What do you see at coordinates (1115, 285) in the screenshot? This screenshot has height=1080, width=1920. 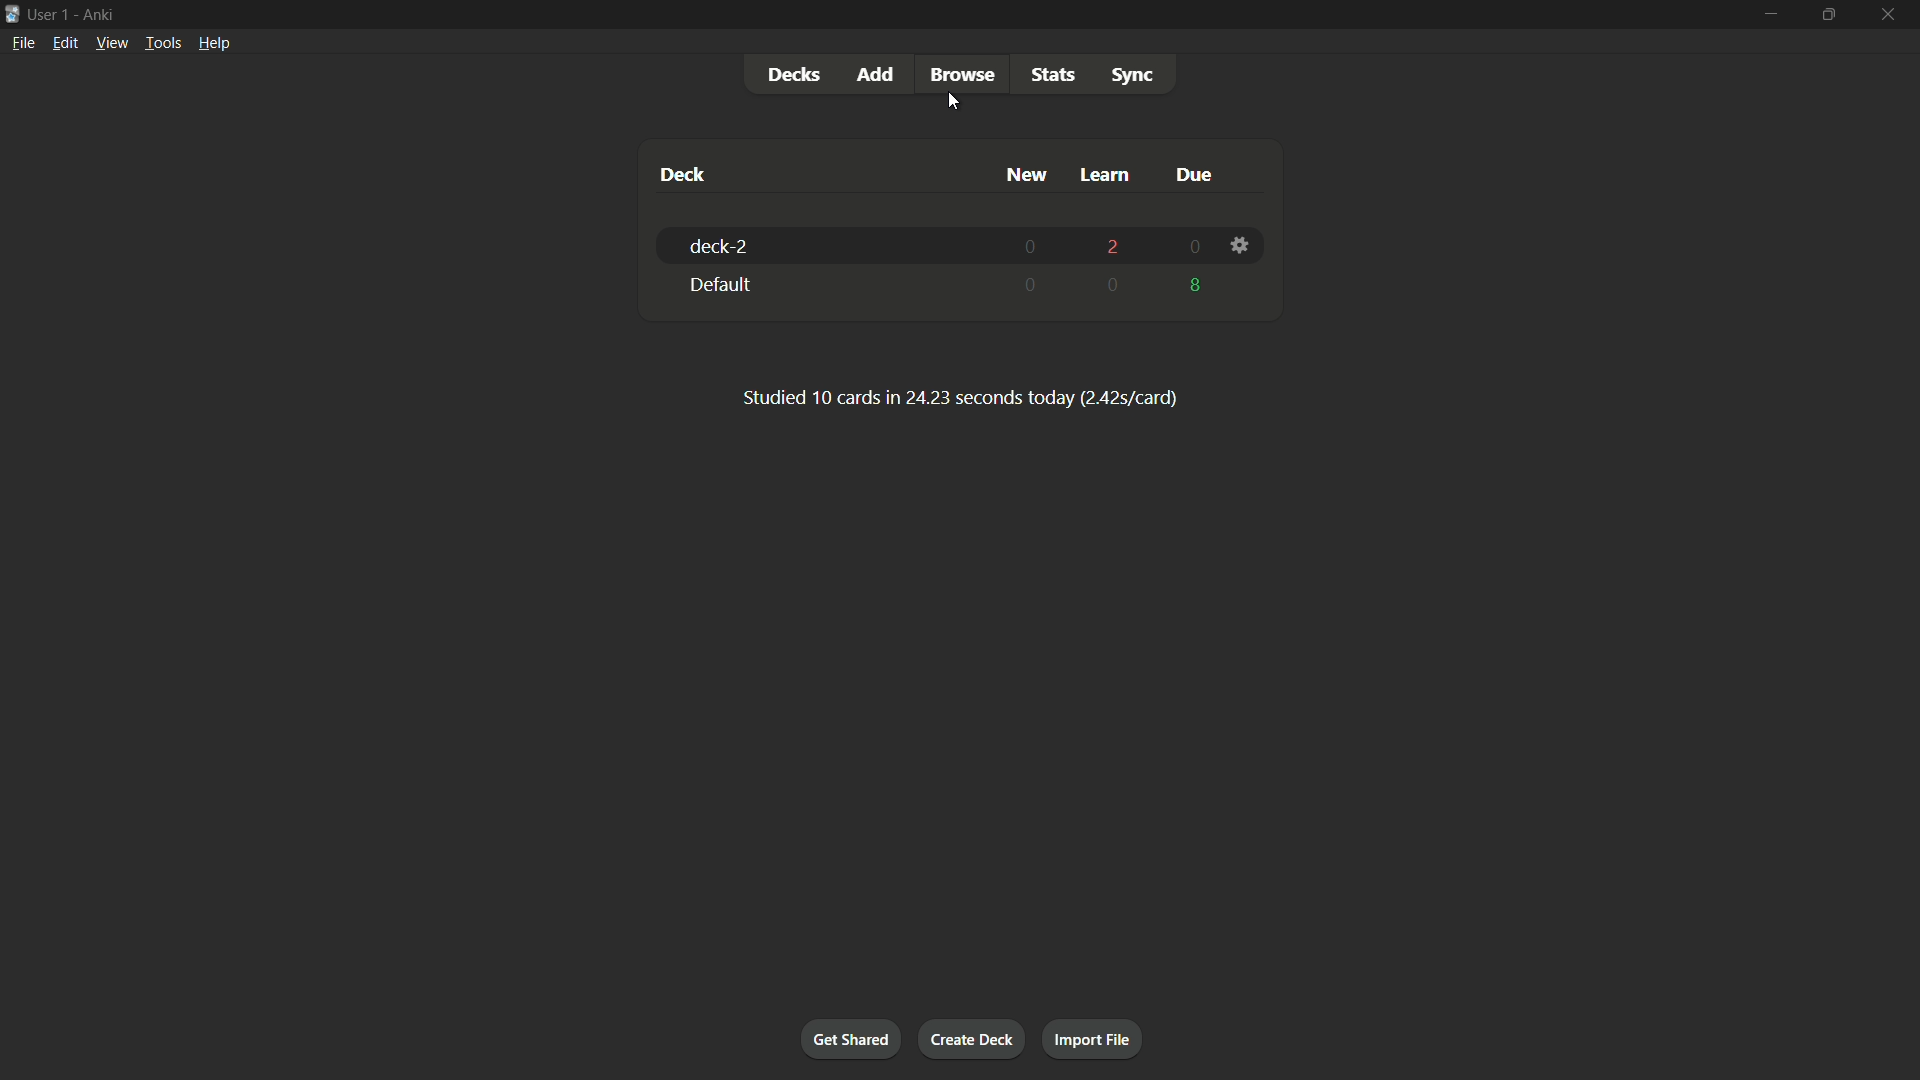 I see `0` at bounding box center [1115, 285].